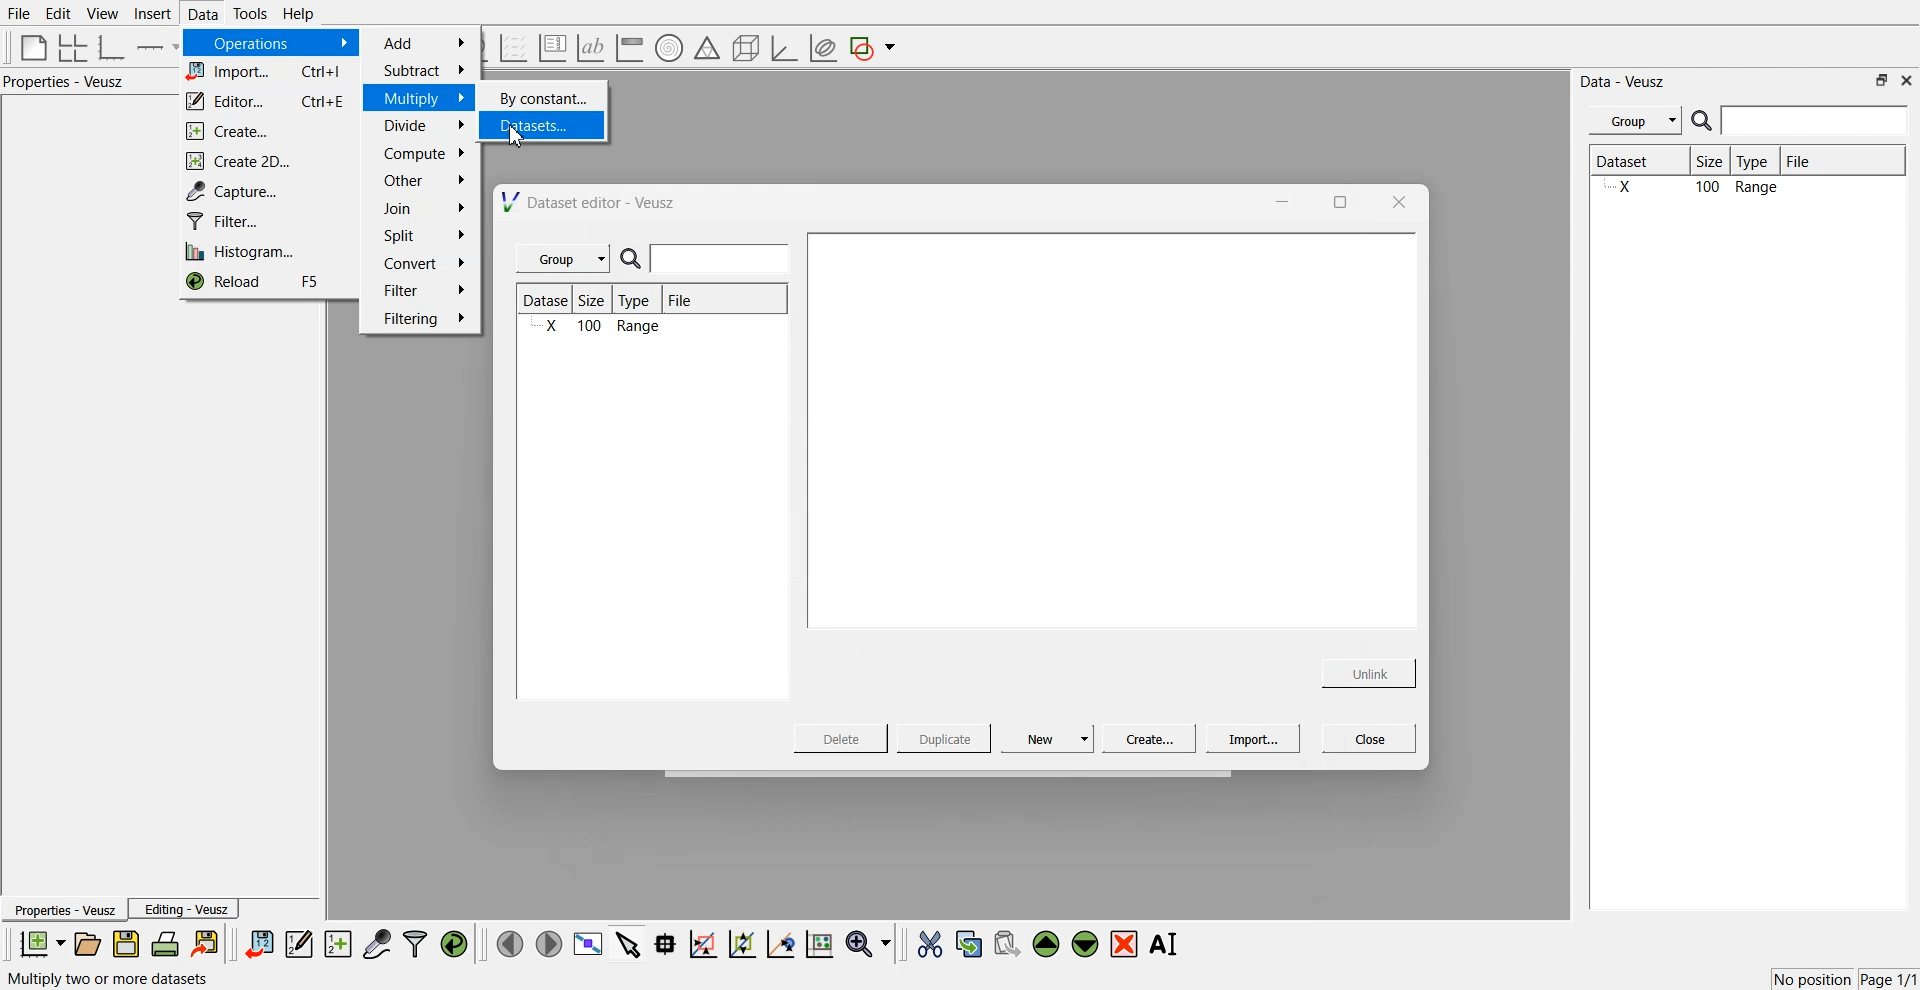 The image size is (1920, 990). I want to click on File, so click(20, 14).